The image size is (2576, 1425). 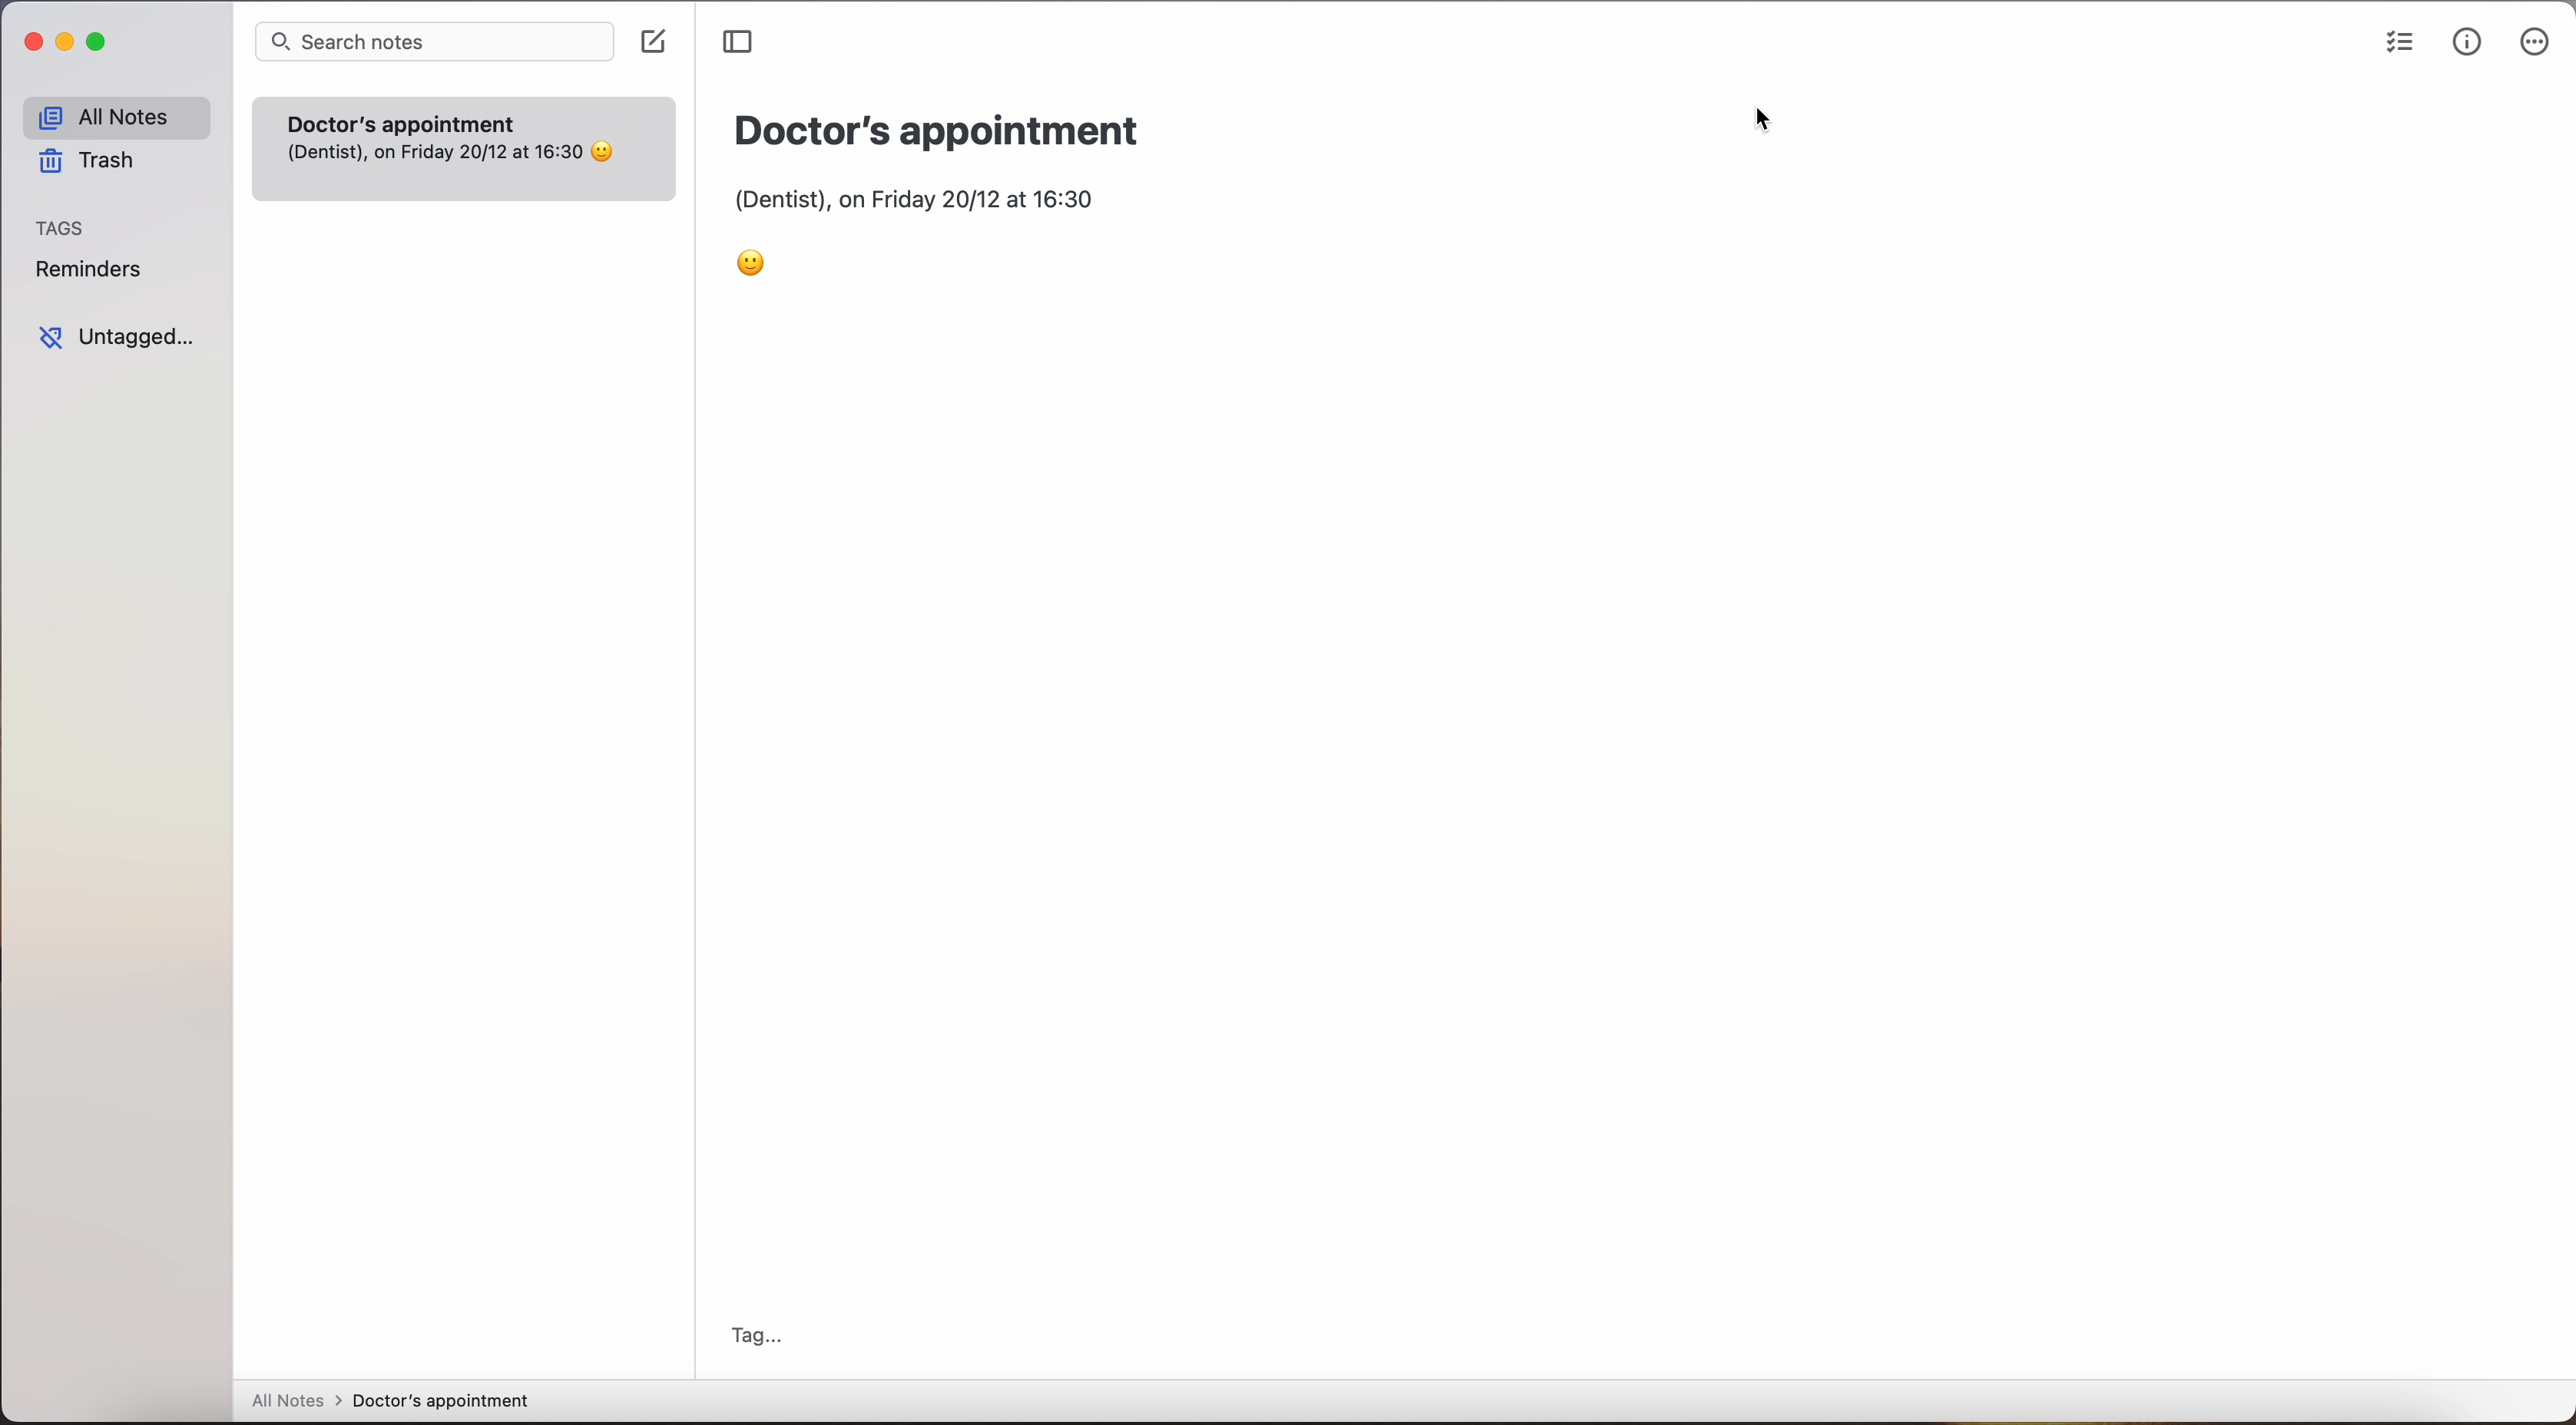 What do you see at coordinates (389, 1403) in the screenshot?
I see `all notes > doctor's appointment` at bounding box center [389, 1403].